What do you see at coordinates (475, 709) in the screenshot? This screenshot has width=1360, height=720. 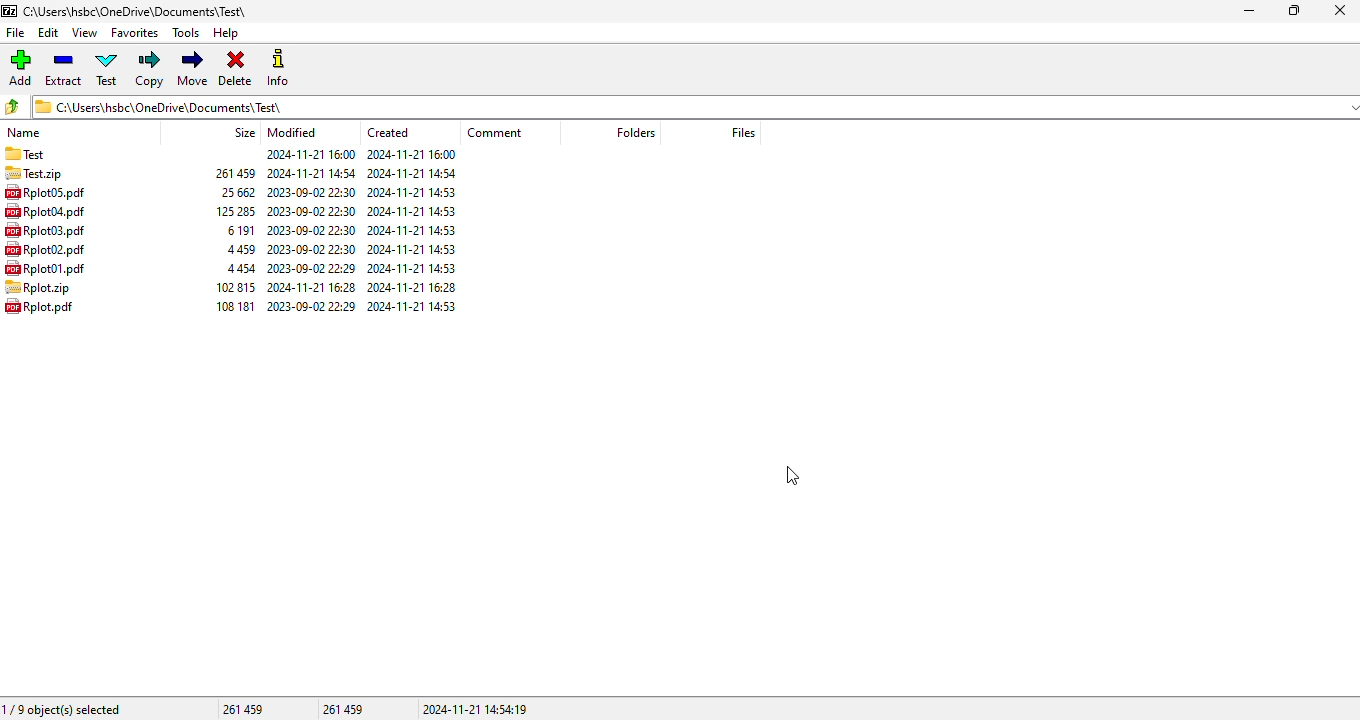 I see `2024-11-21 14:54:19` at bounding box center [475, 709].